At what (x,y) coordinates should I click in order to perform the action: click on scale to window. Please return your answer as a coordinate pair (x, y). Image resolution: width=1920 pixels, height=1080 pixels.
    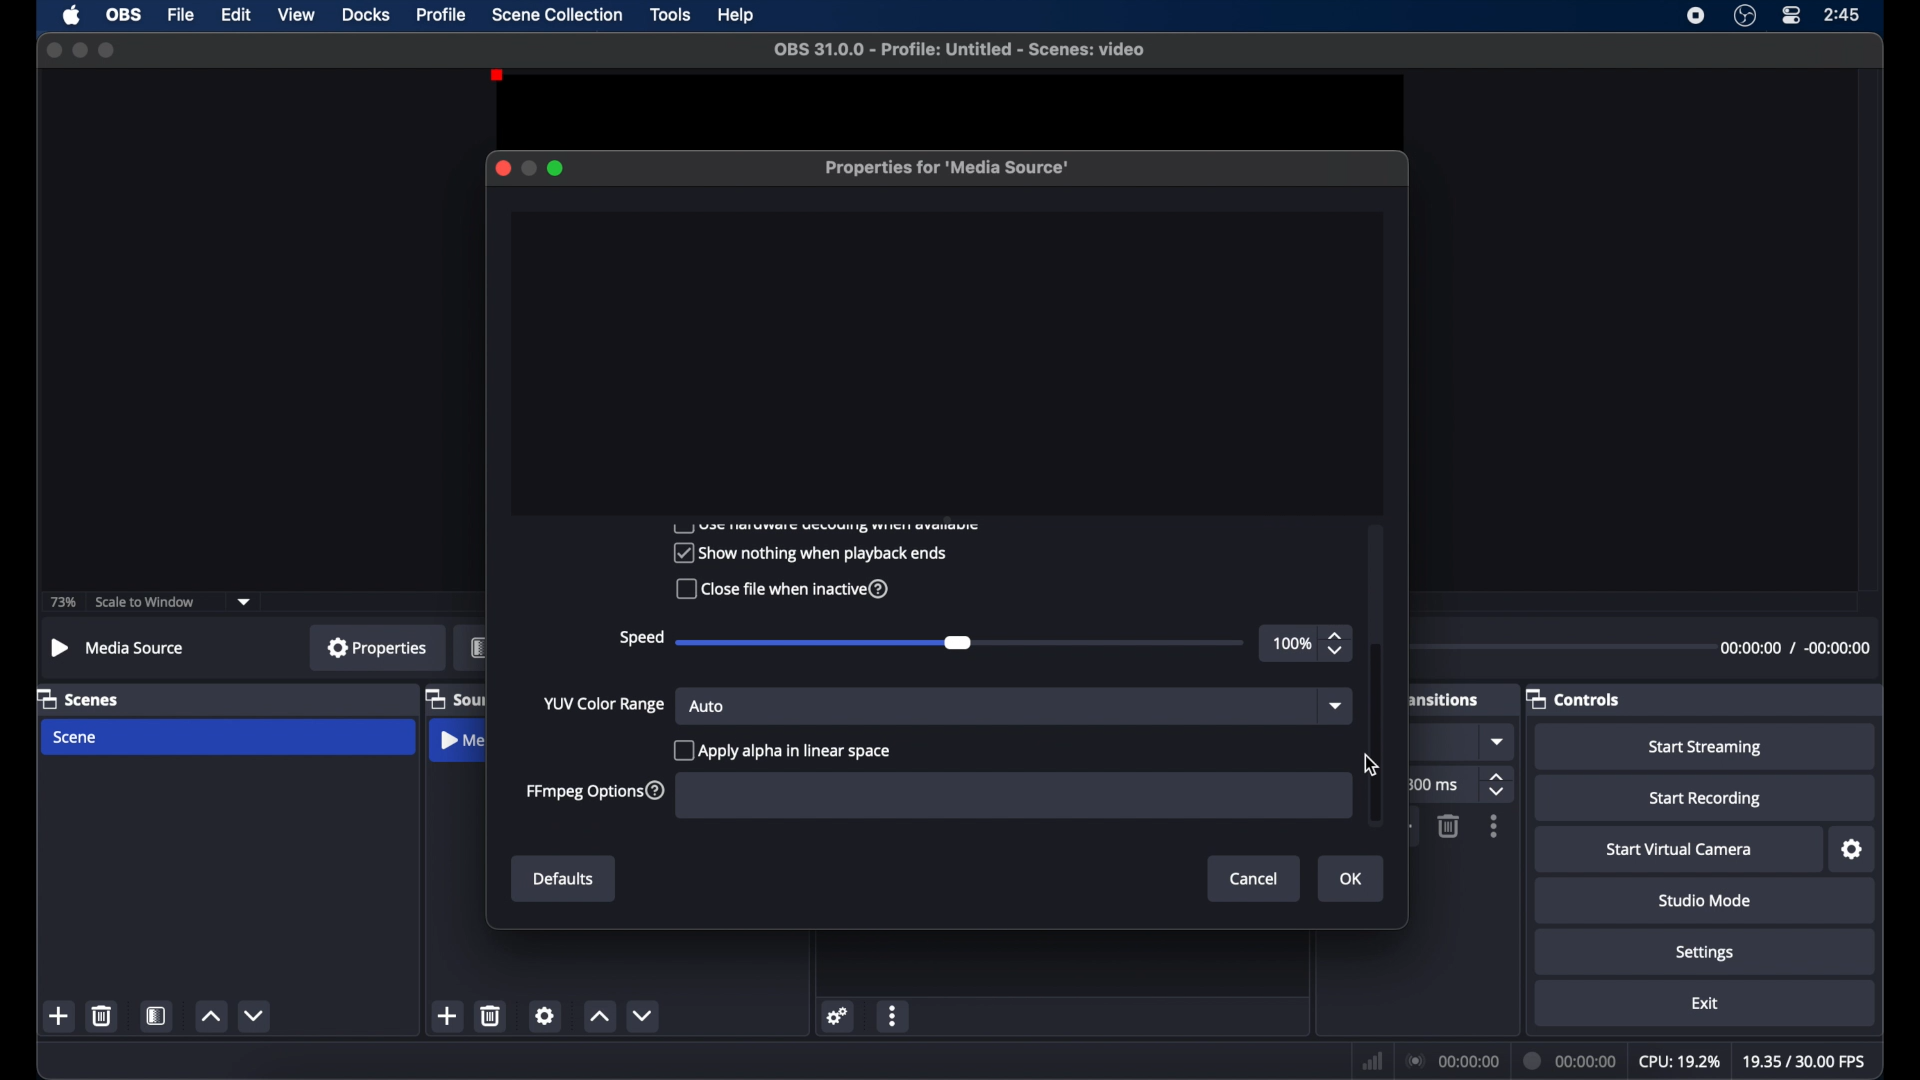
    Looking at the image, I should click on (148, 602).